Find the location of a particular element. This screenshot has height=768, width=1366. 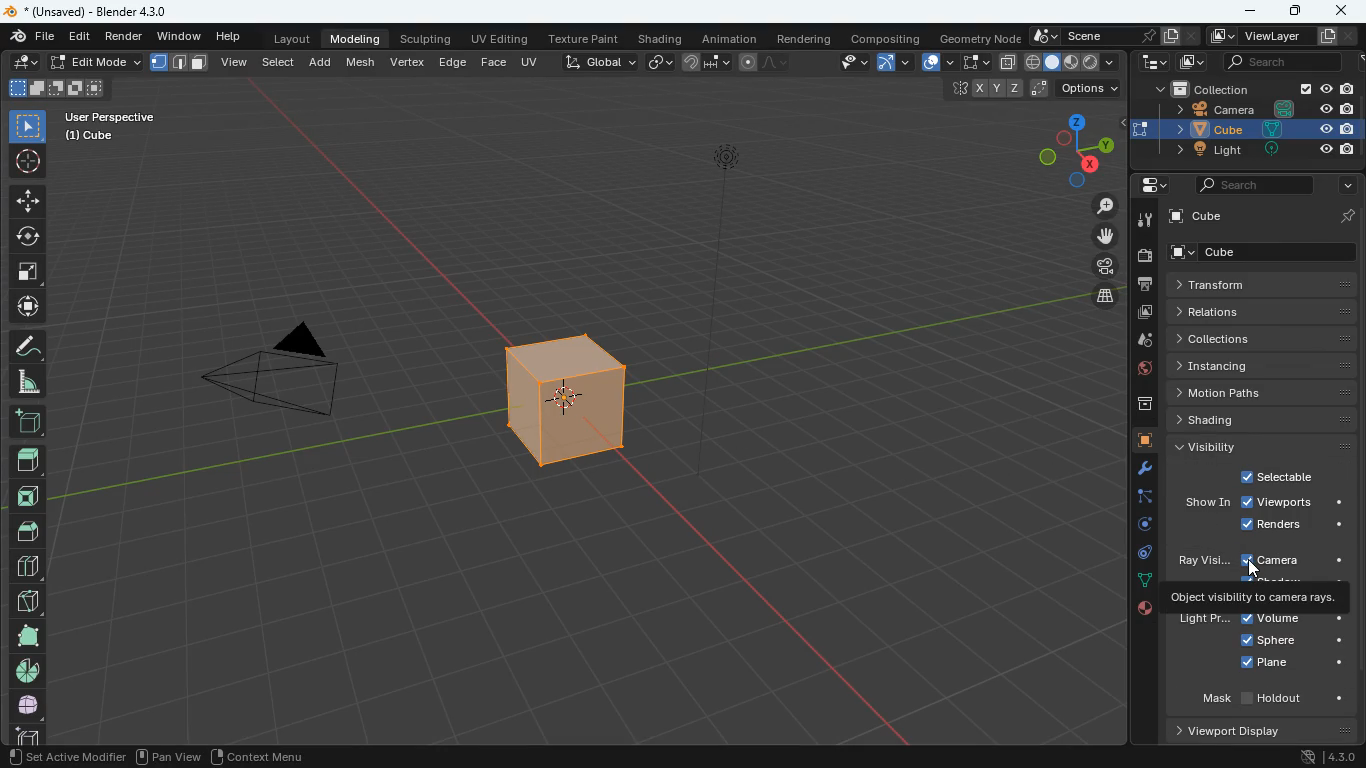

public is located at coordinates (1143, 608).